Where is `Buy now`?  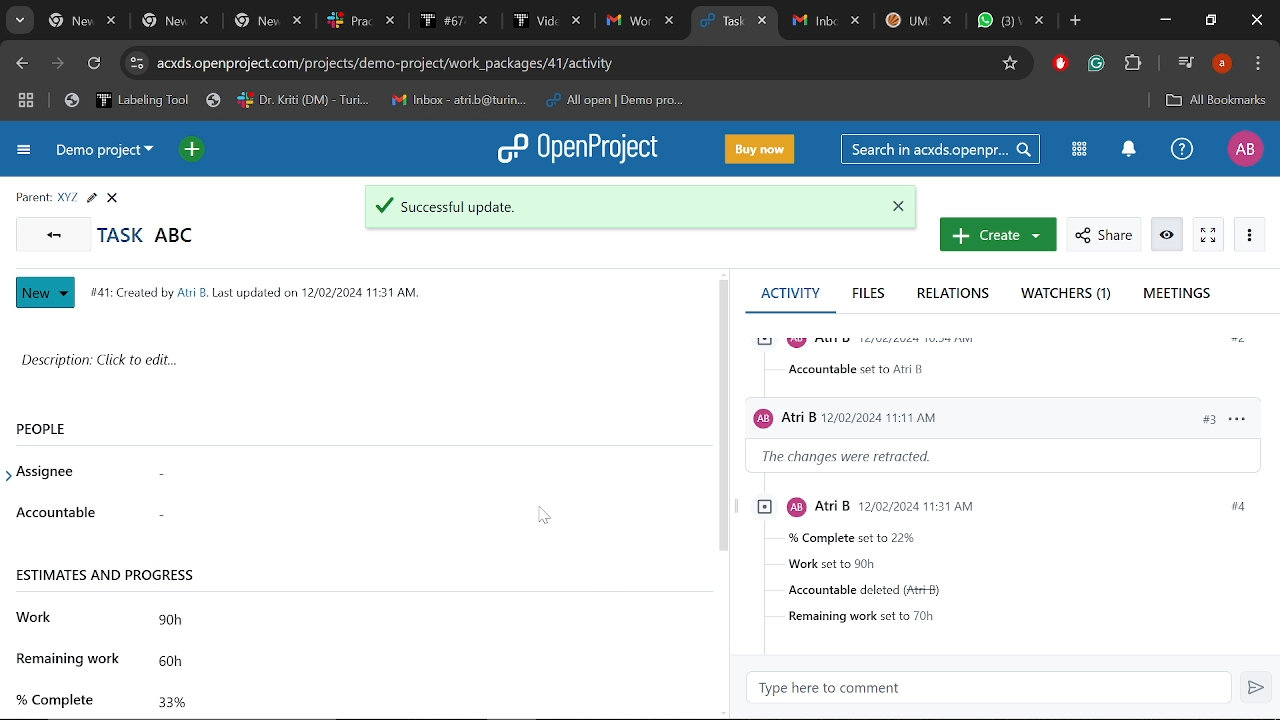 Buy now is located at coordinates (763, 148).